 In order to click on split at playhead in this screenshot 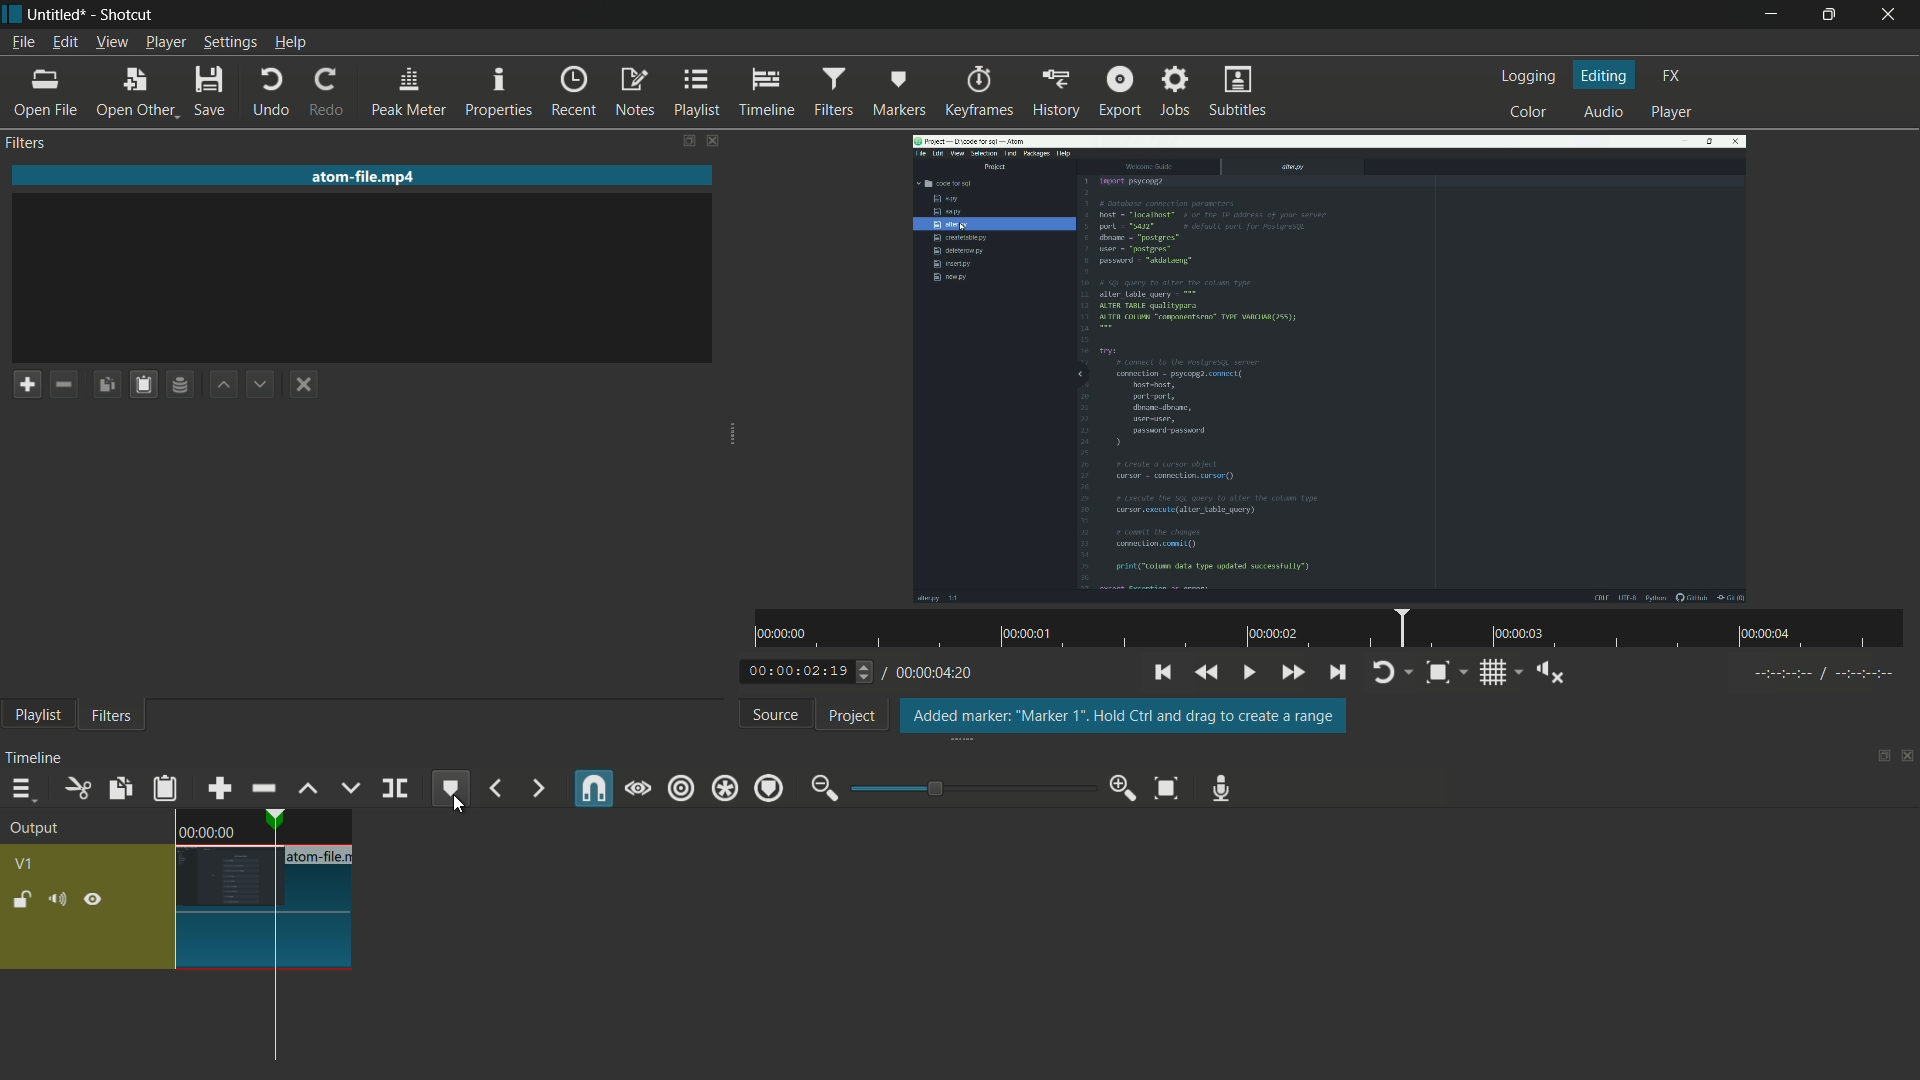, I will do `click(395, 788)`.